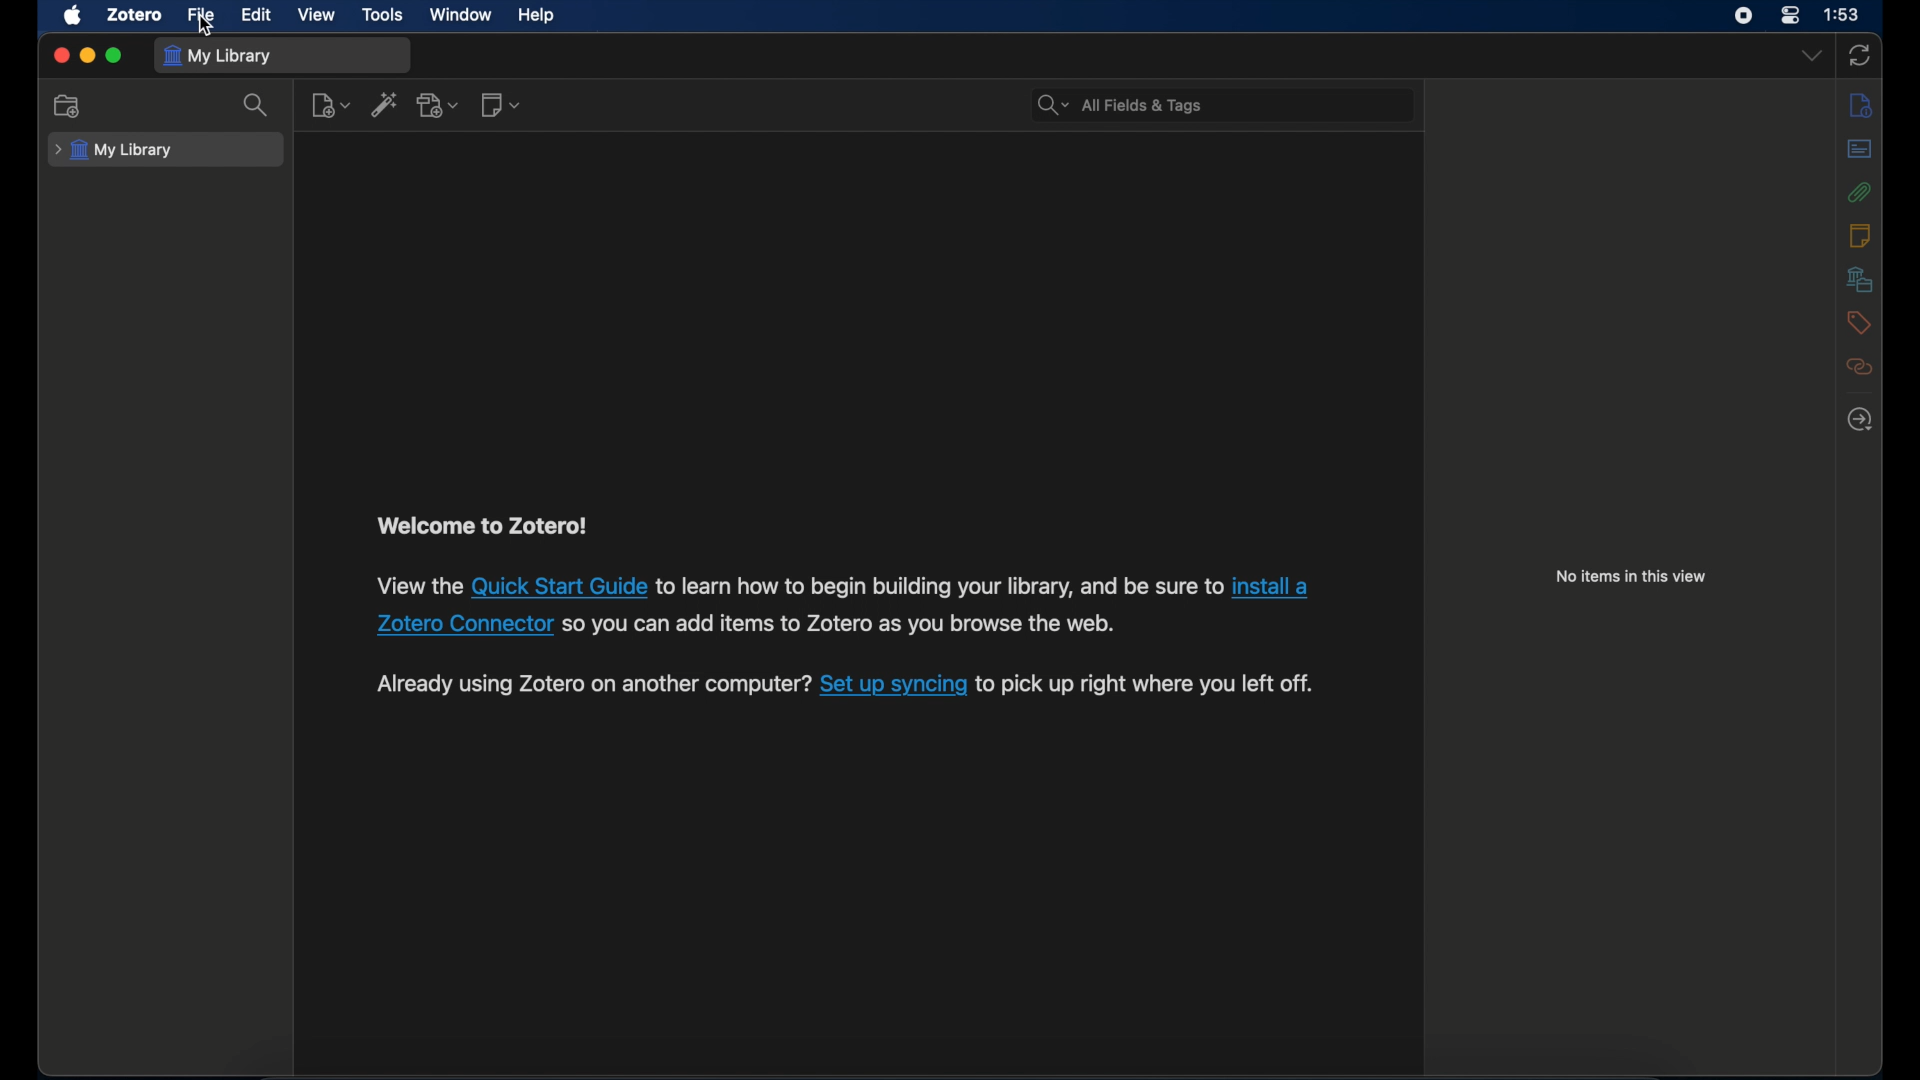 Image resolution: width=1920 pixels, height=1080 pixels. What do you see at coordinates (893, 684) in the screenshot?
I see `Set up syncing` at bounding box center [893, 684].